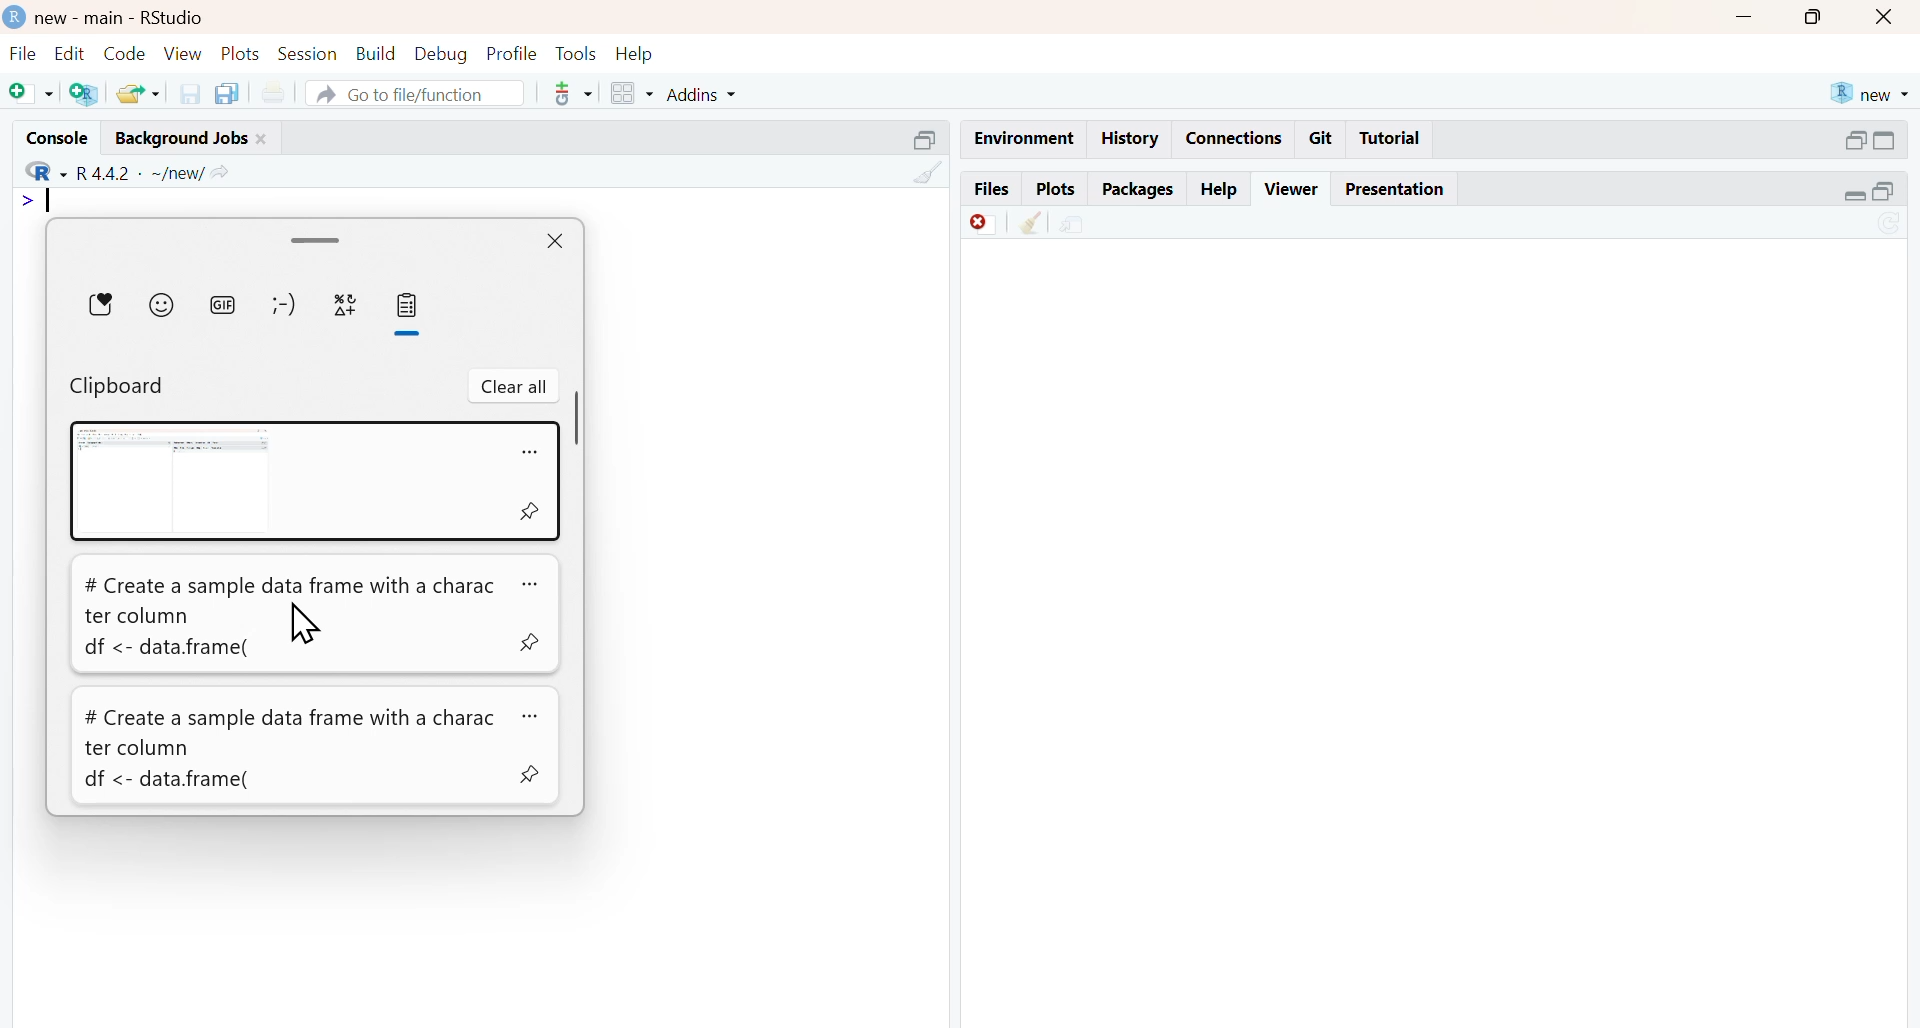  I want to click on Screenshot , so click(180, 482).